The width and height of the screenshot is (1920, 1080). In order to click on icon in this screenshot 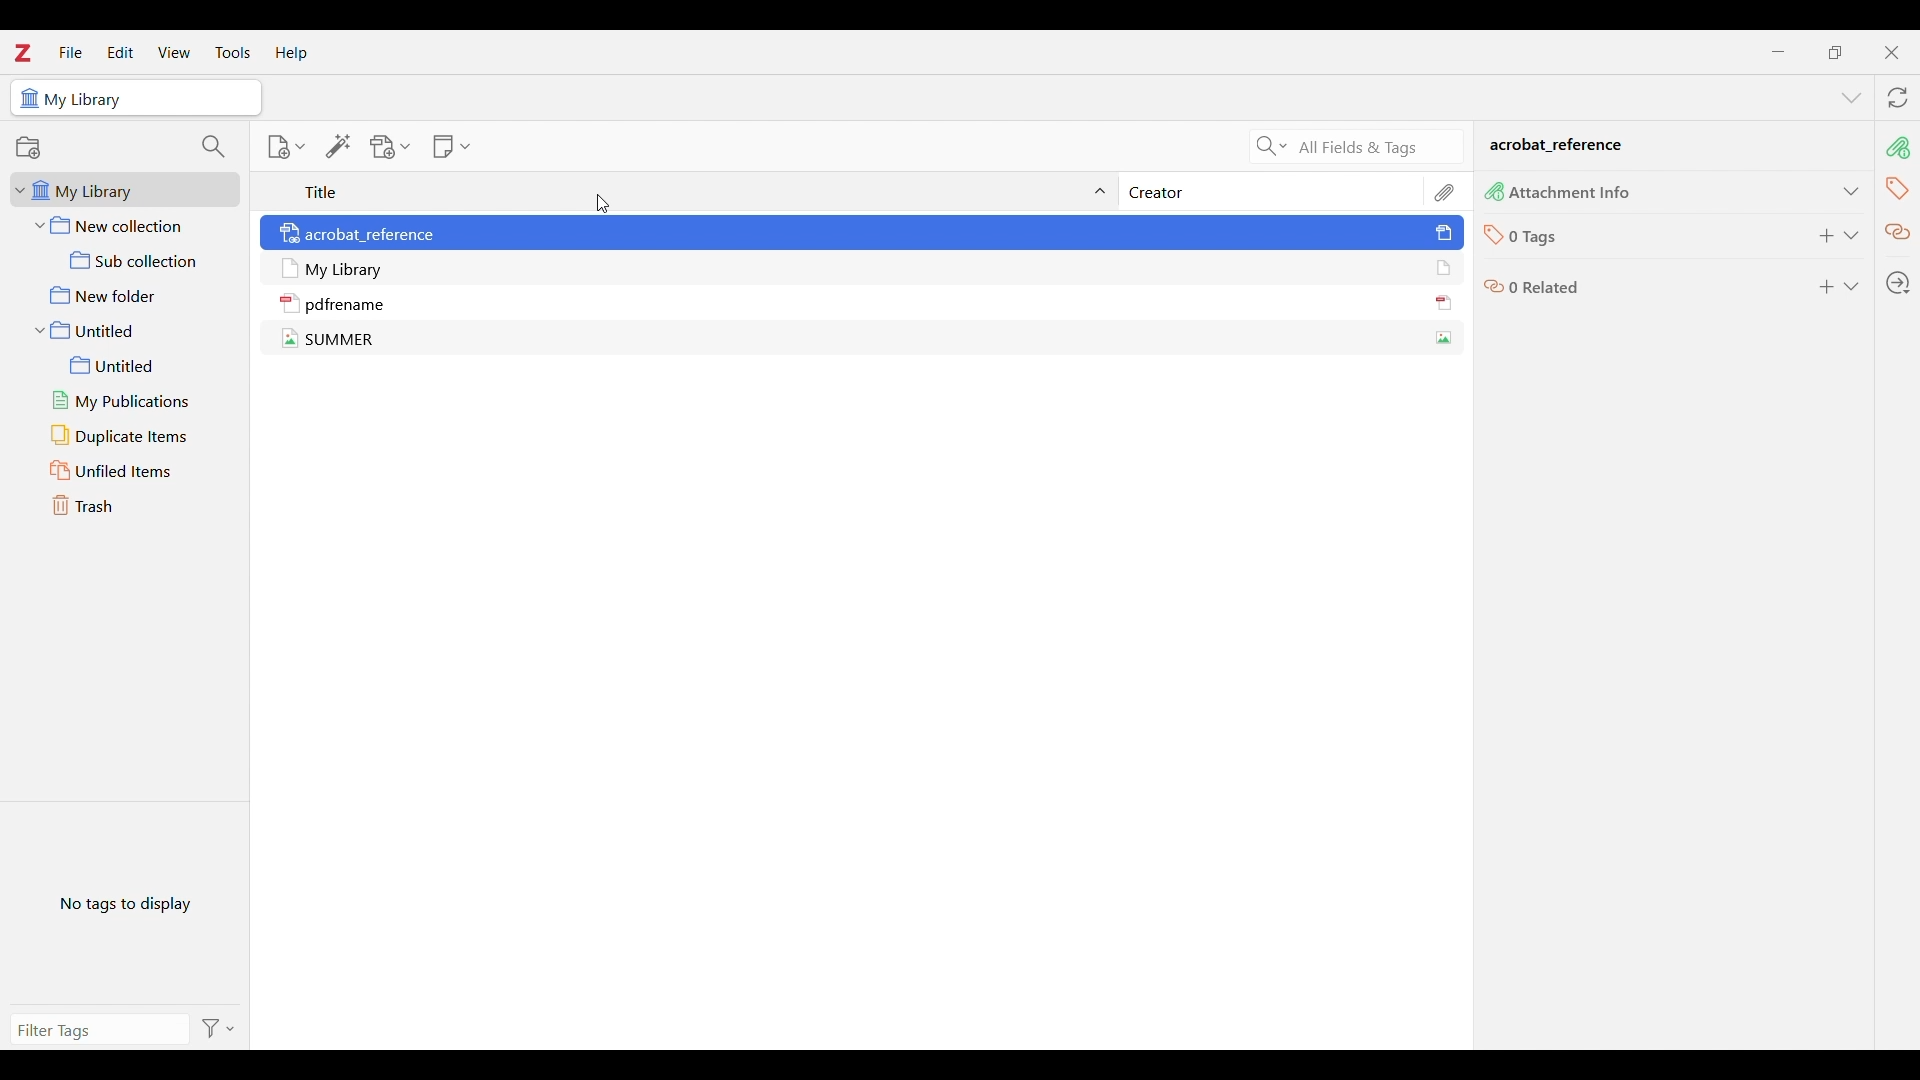, I will do `click(290, 339)`.